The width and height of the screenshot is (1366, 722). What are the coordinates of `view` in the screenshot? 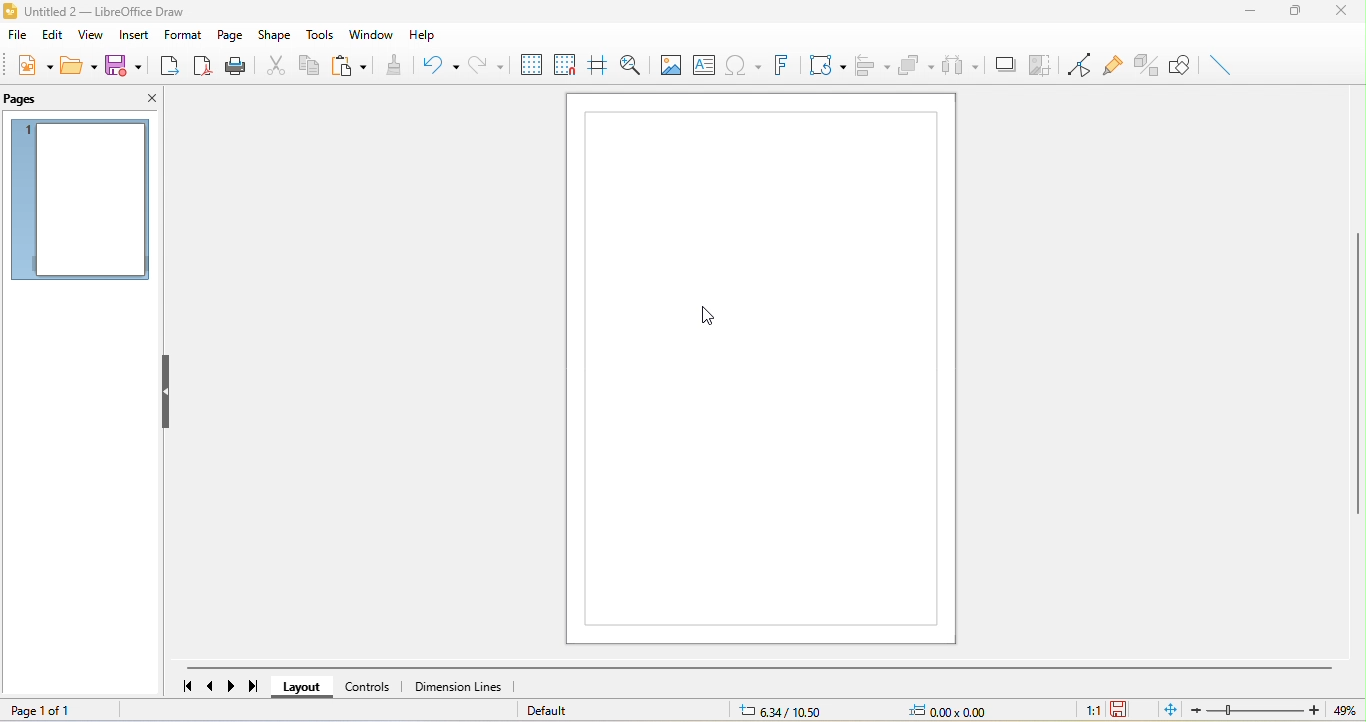 It's located at (90, 34).